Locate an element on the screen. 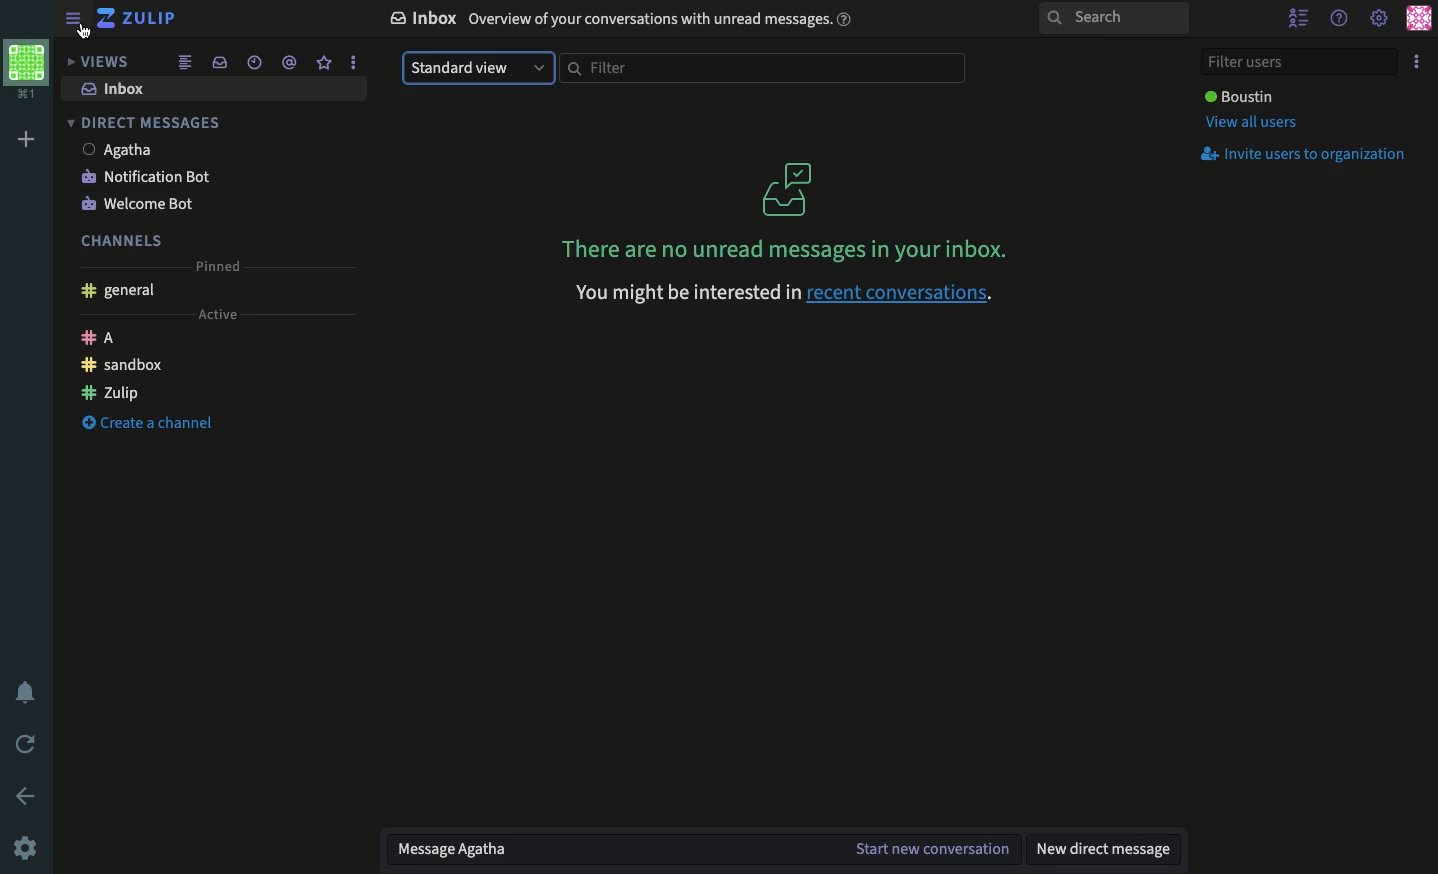 This screenshot has width=1438, height=874. New DM is located at coordinates (1106, 848).